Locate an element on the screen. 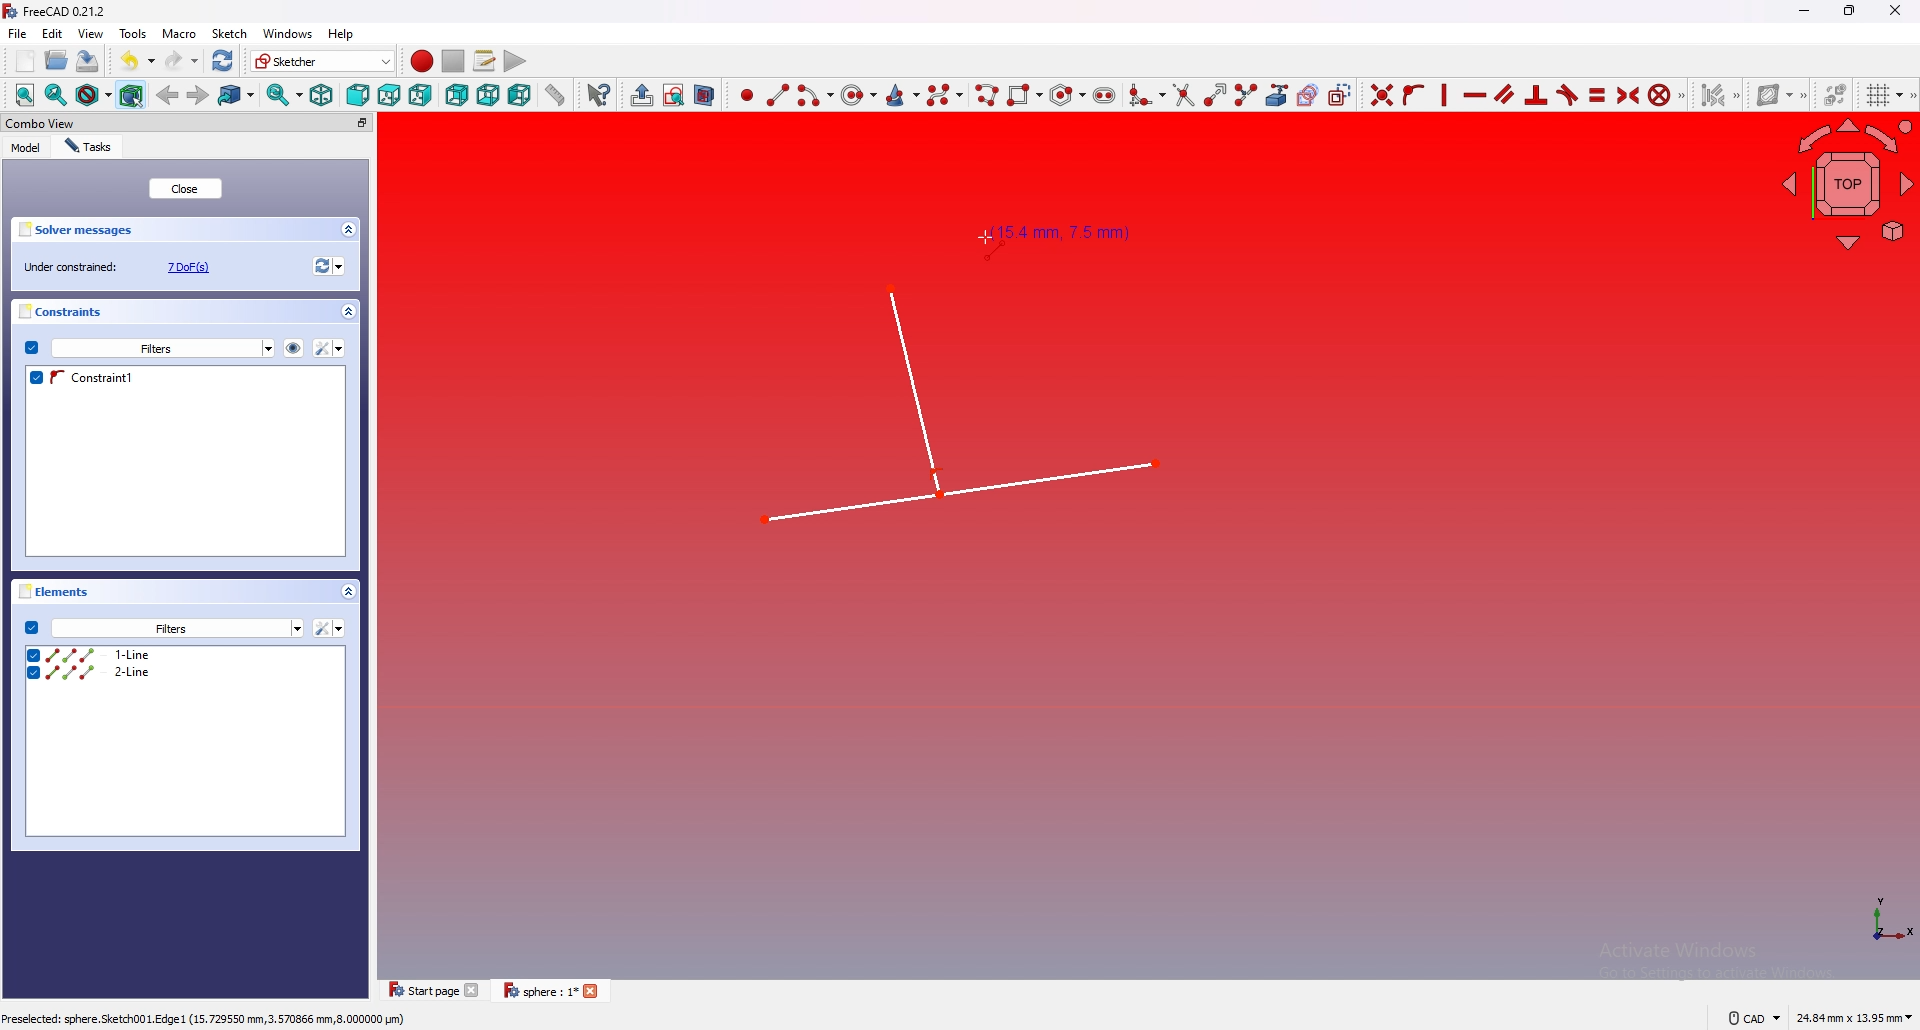 This screenshot has height=1030, width=1920. View section is located at coordinates (705, 94).